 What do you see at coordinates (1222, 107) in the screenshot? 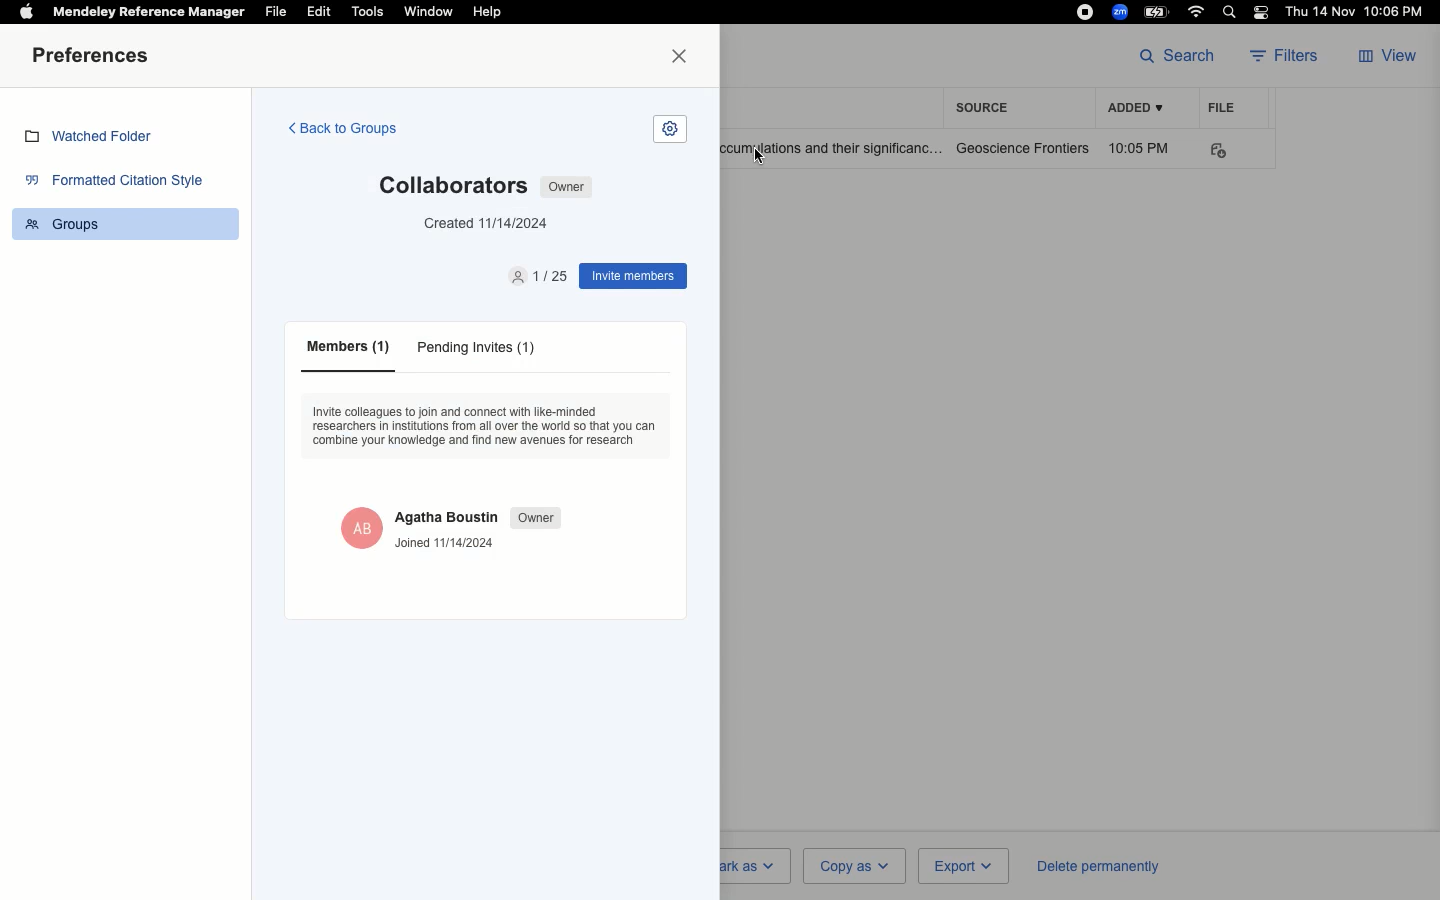
I see `File` at bounding box center [1222, 107].